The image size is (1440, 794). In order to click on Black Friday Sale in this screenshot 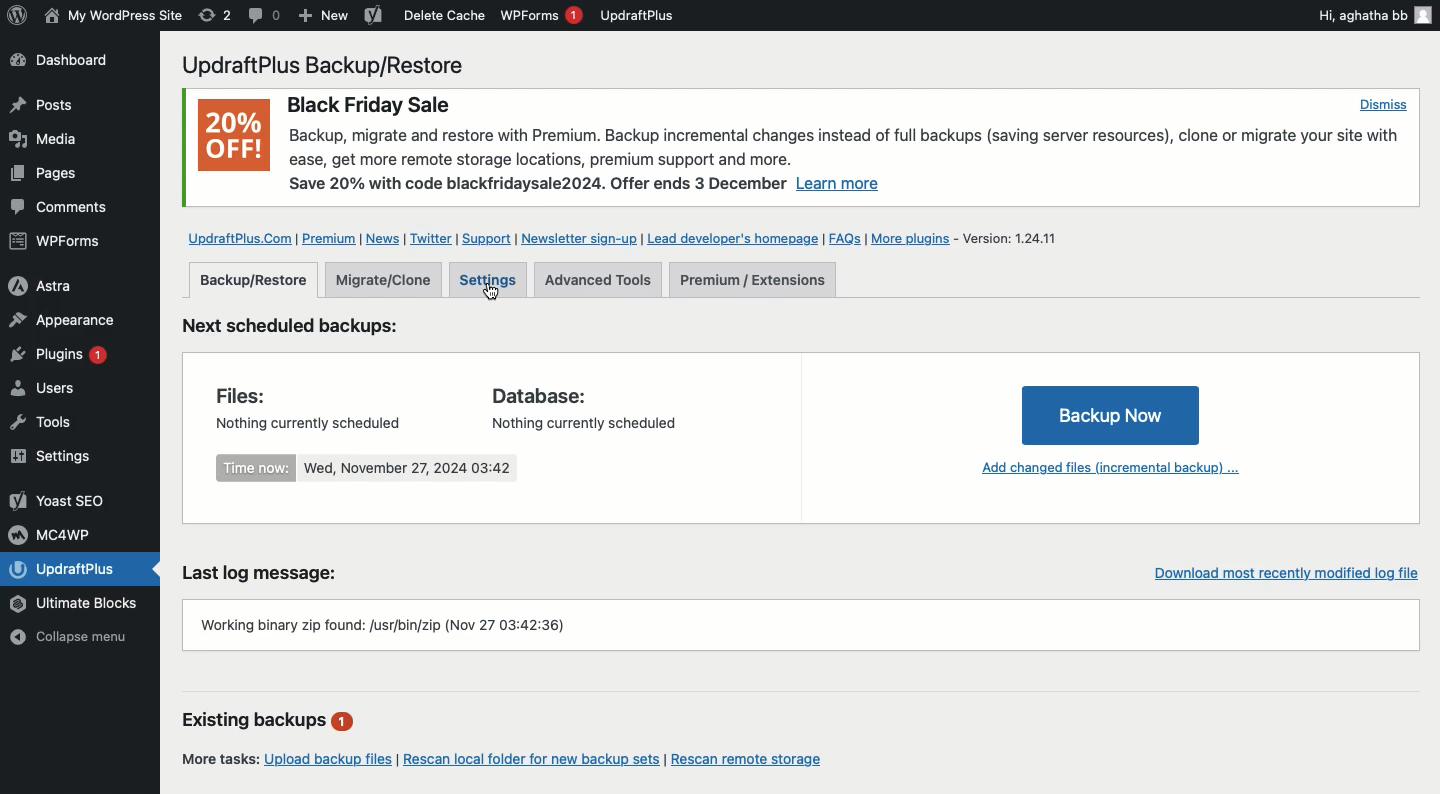, I will do `click(367, 102)`.